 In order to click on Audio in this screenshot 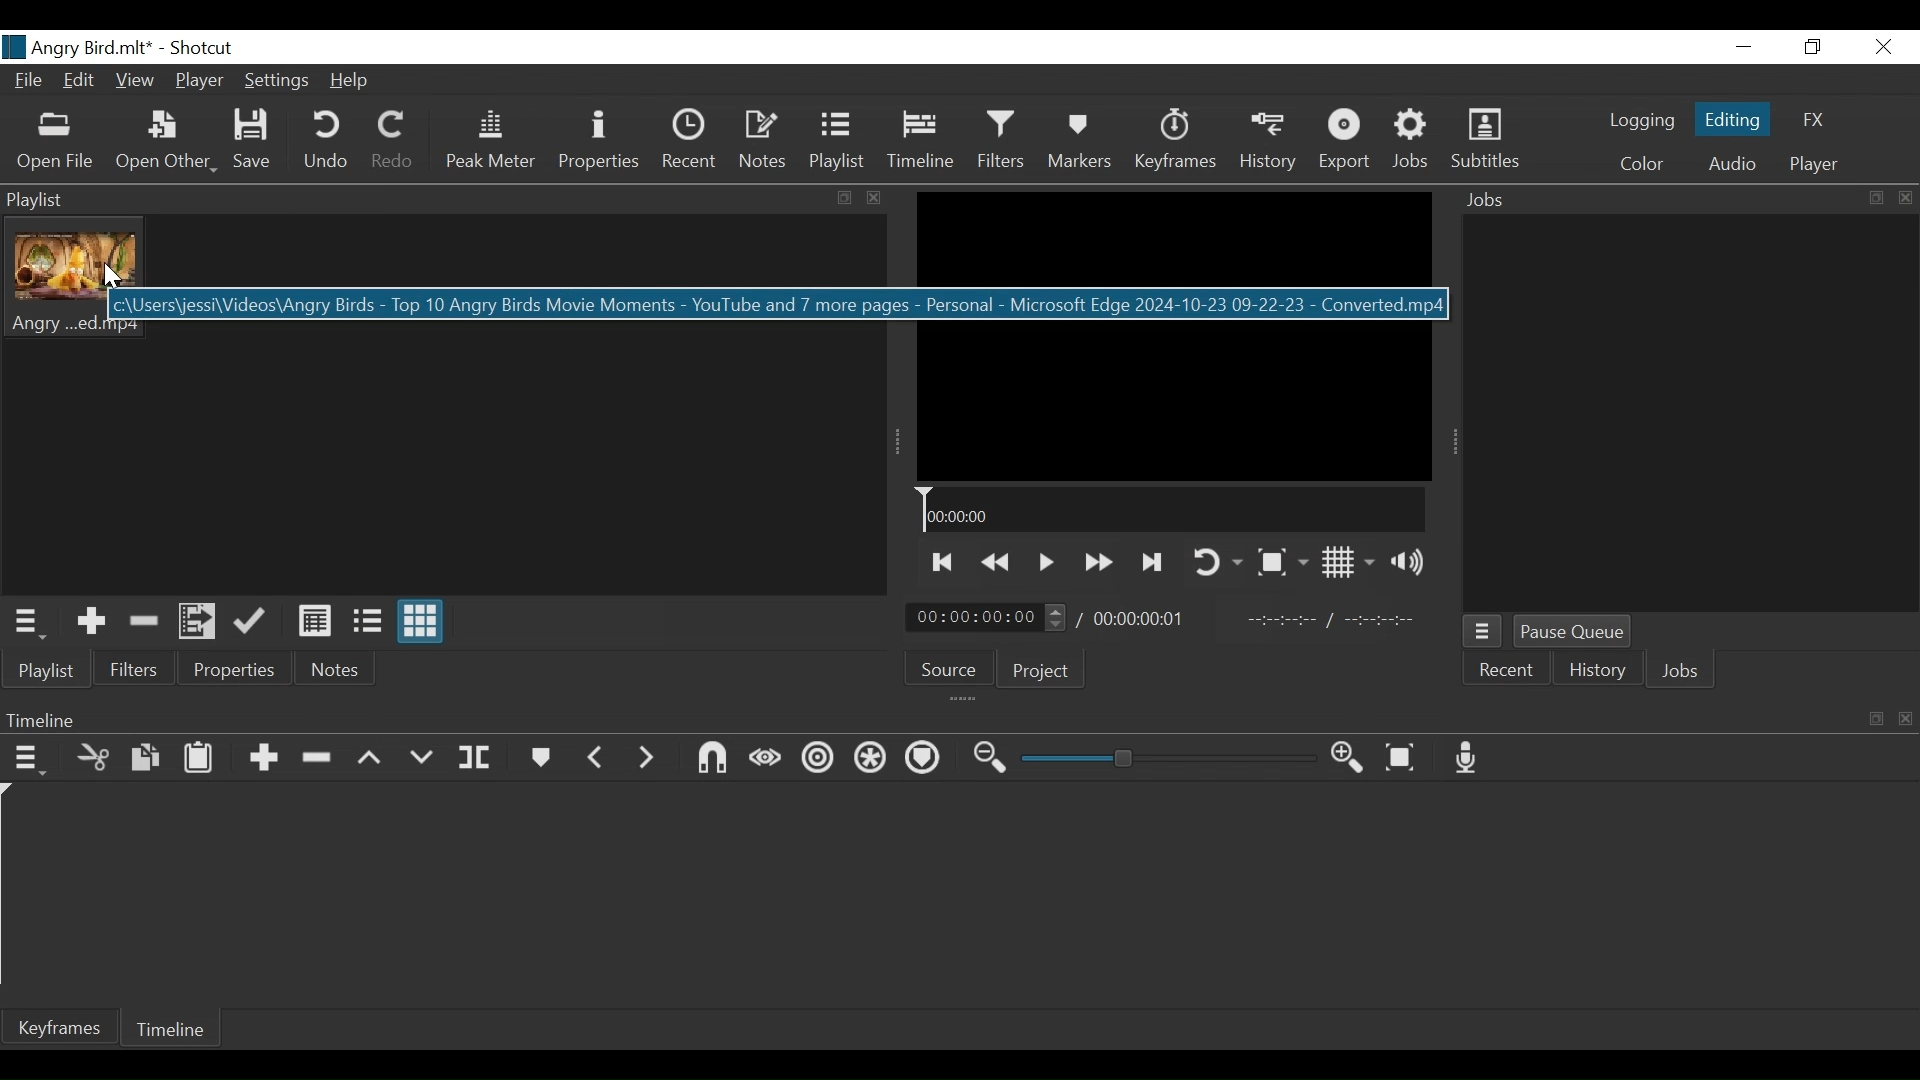, I will do `click(1730, 164)`.